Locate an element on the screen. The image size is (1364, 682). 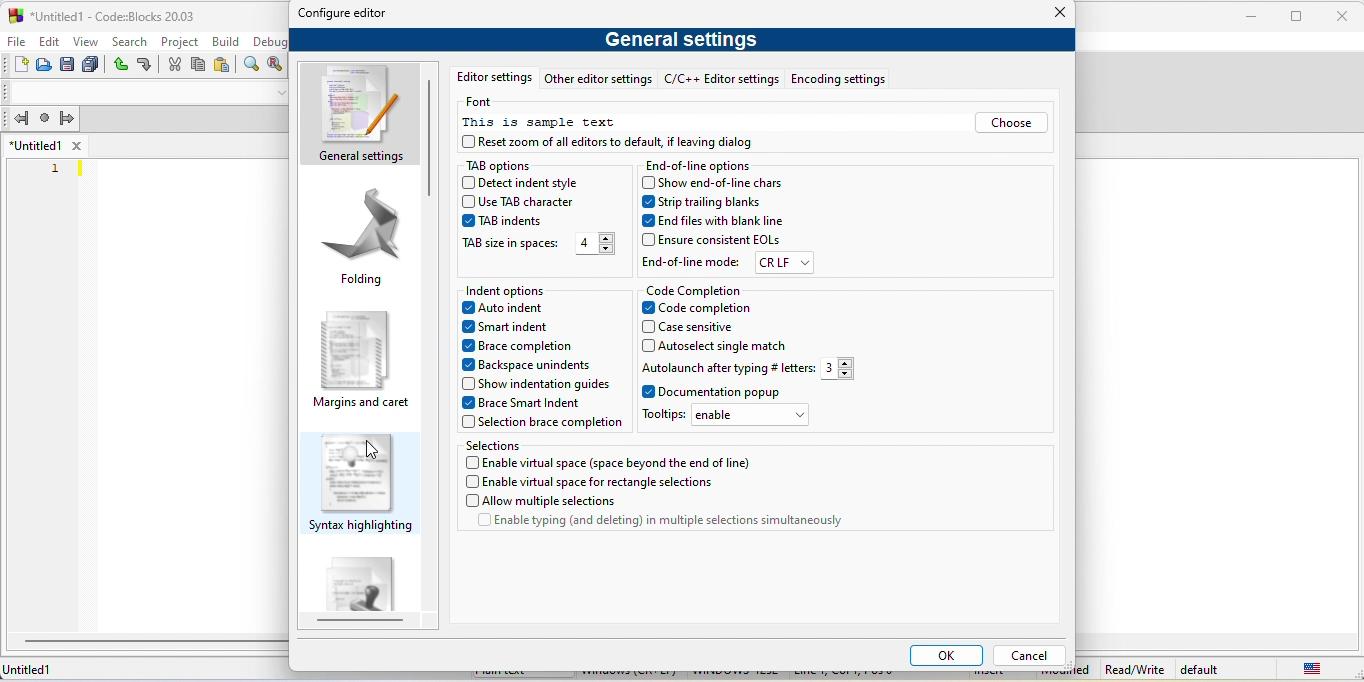
search is located at coordinates (130, 41).